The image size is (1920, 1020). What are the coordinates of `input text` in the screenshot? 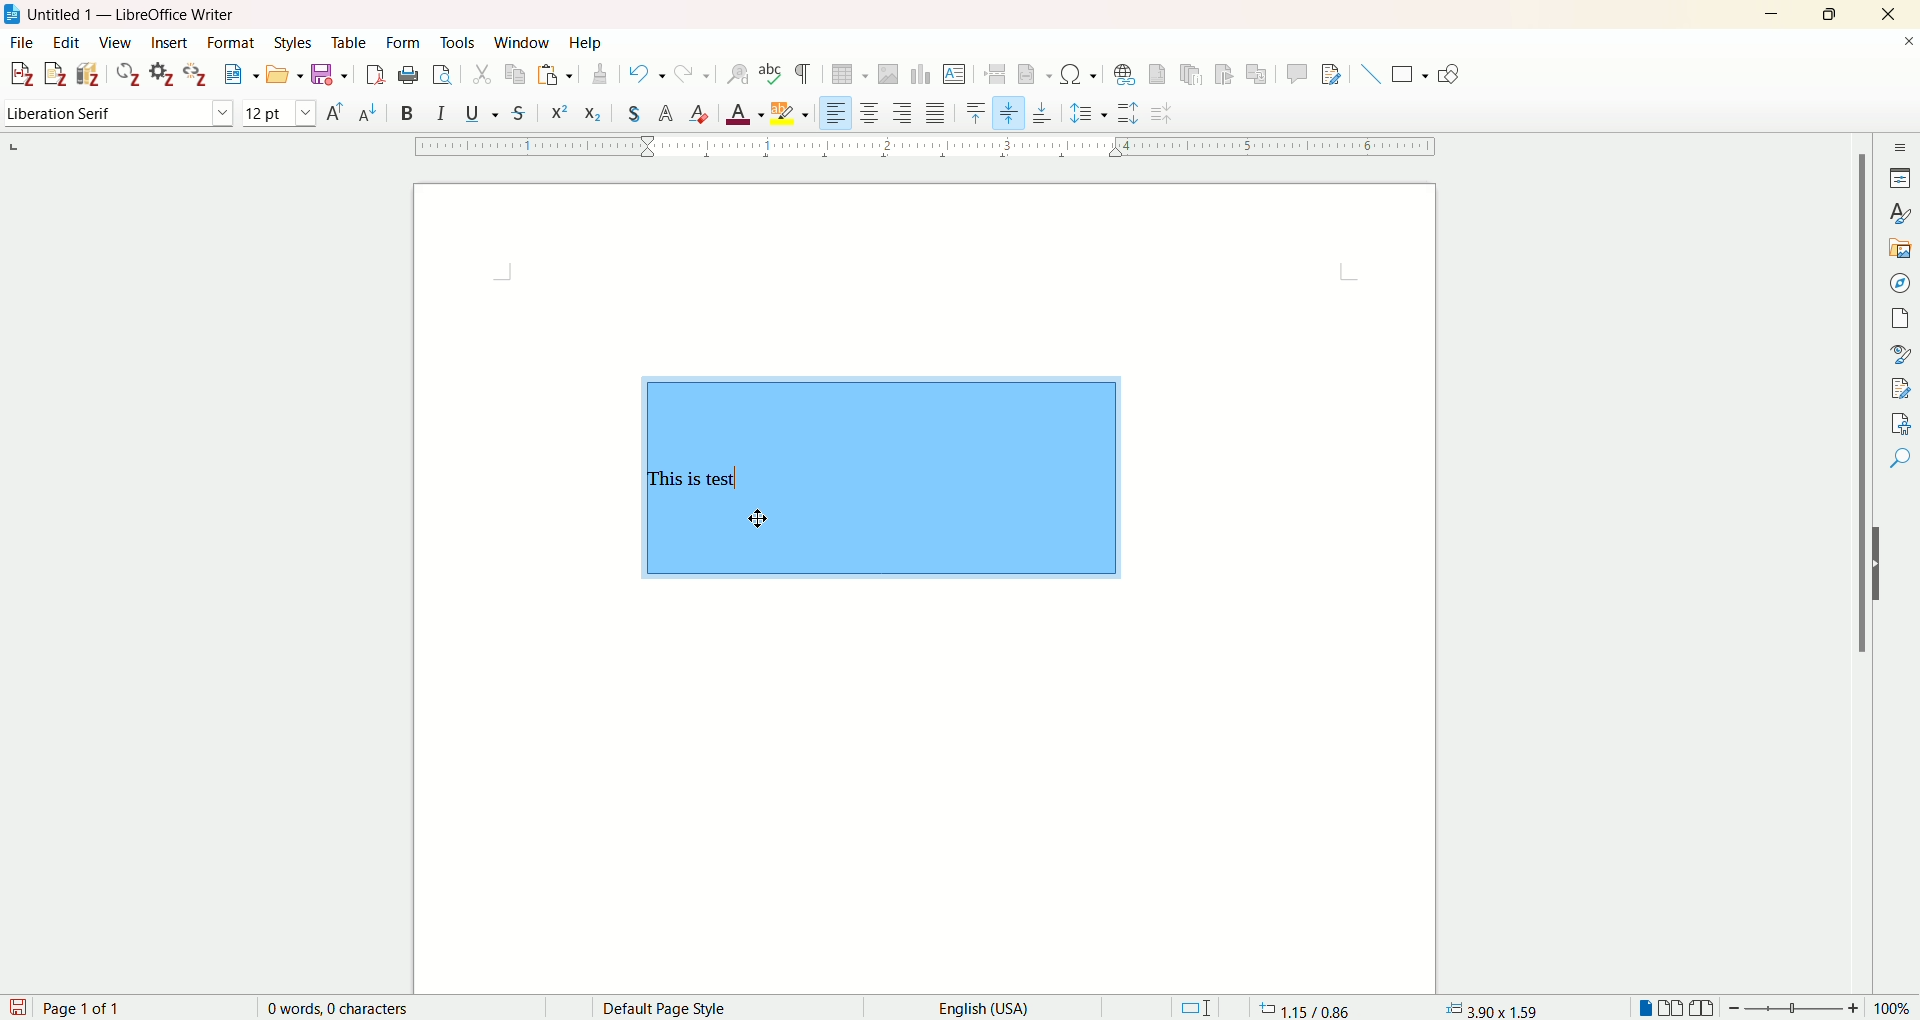 It's located at (701, 481).